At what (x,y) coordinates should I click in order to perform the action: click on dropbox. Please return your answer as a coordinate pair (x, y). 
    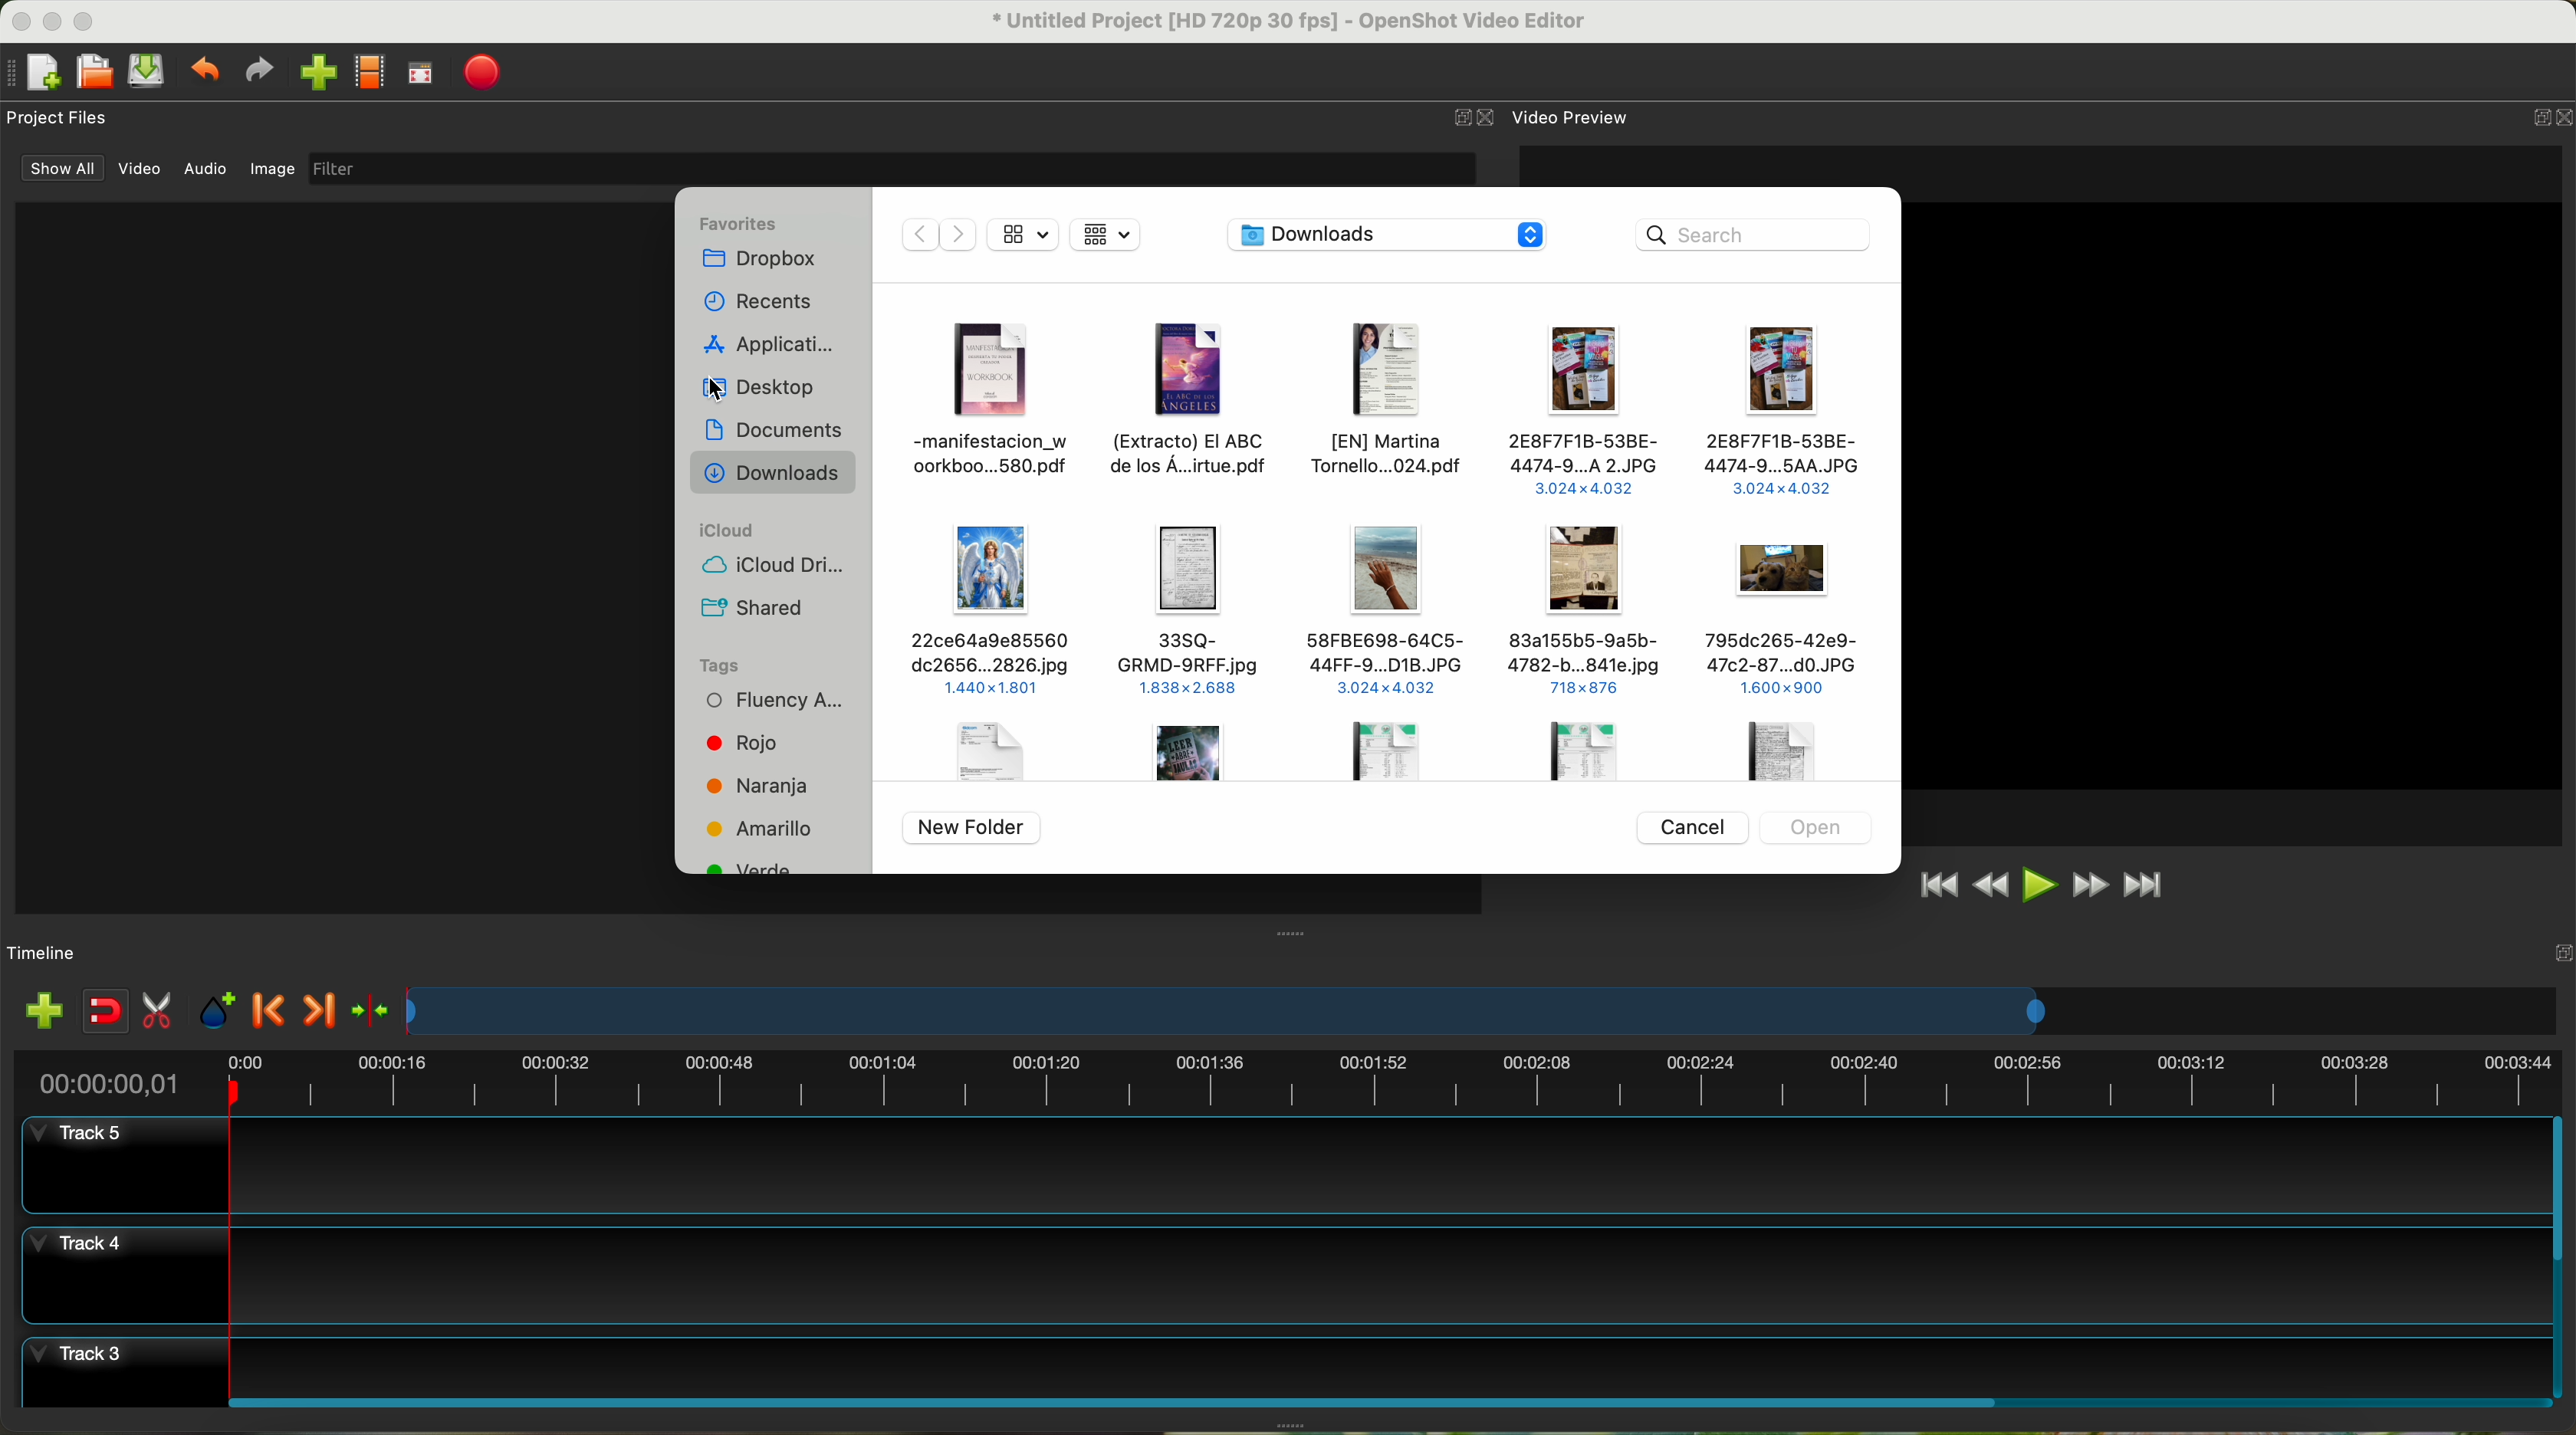
    Looking at the image, I should click on (765, 261).